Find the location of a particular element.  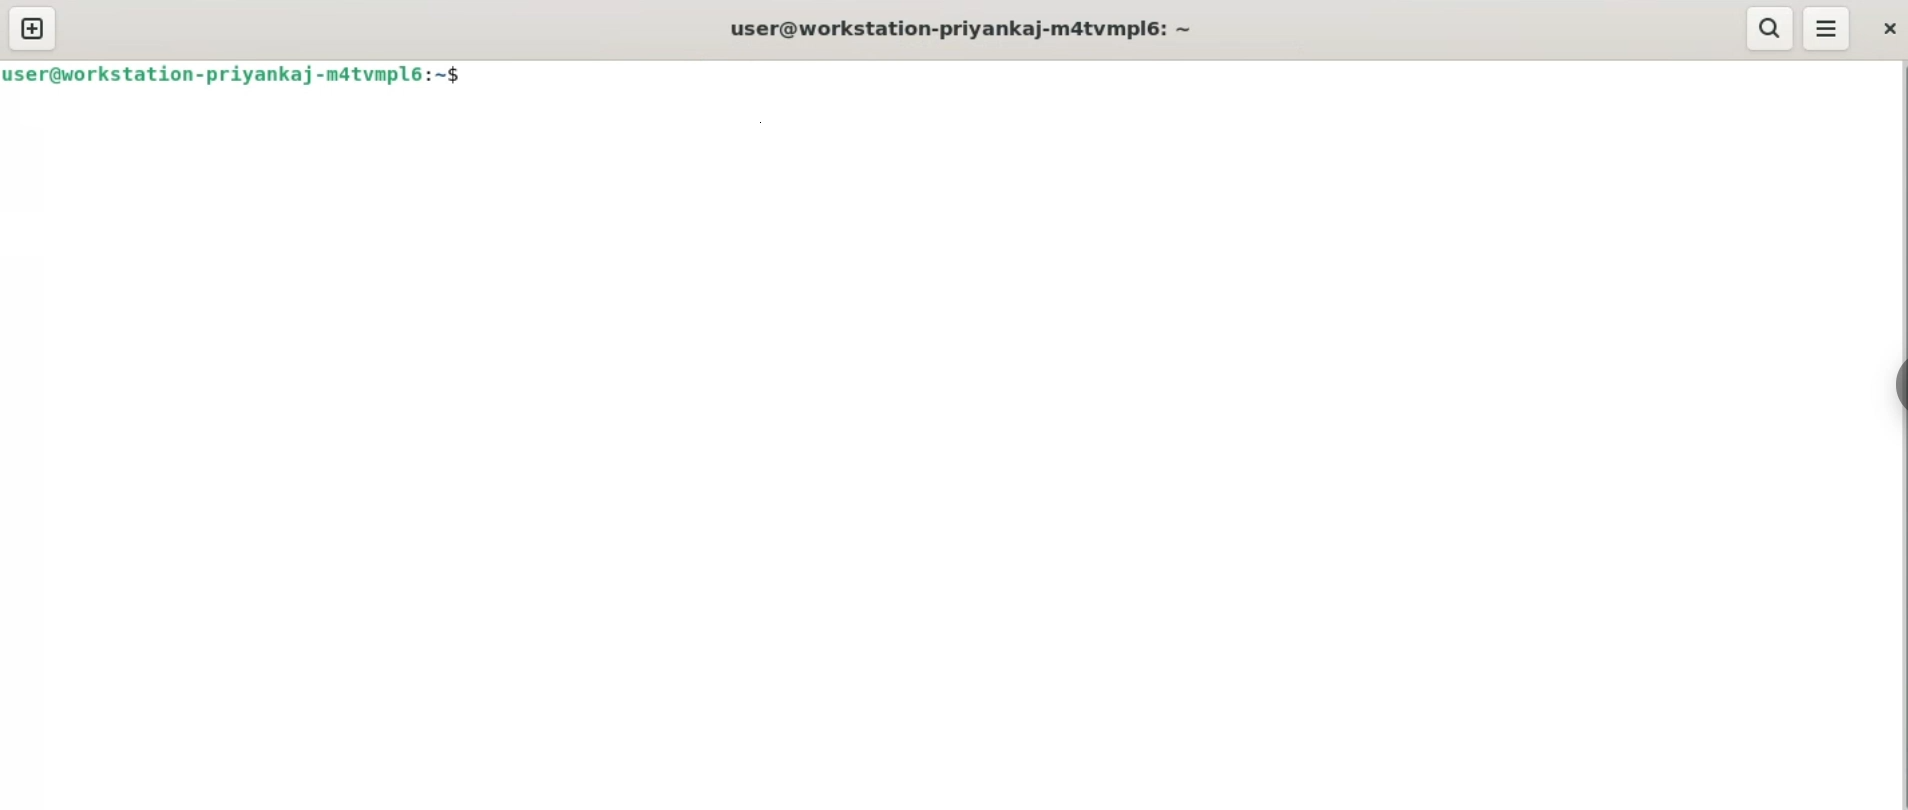

sidebar is located at coordinates (1898, 386).